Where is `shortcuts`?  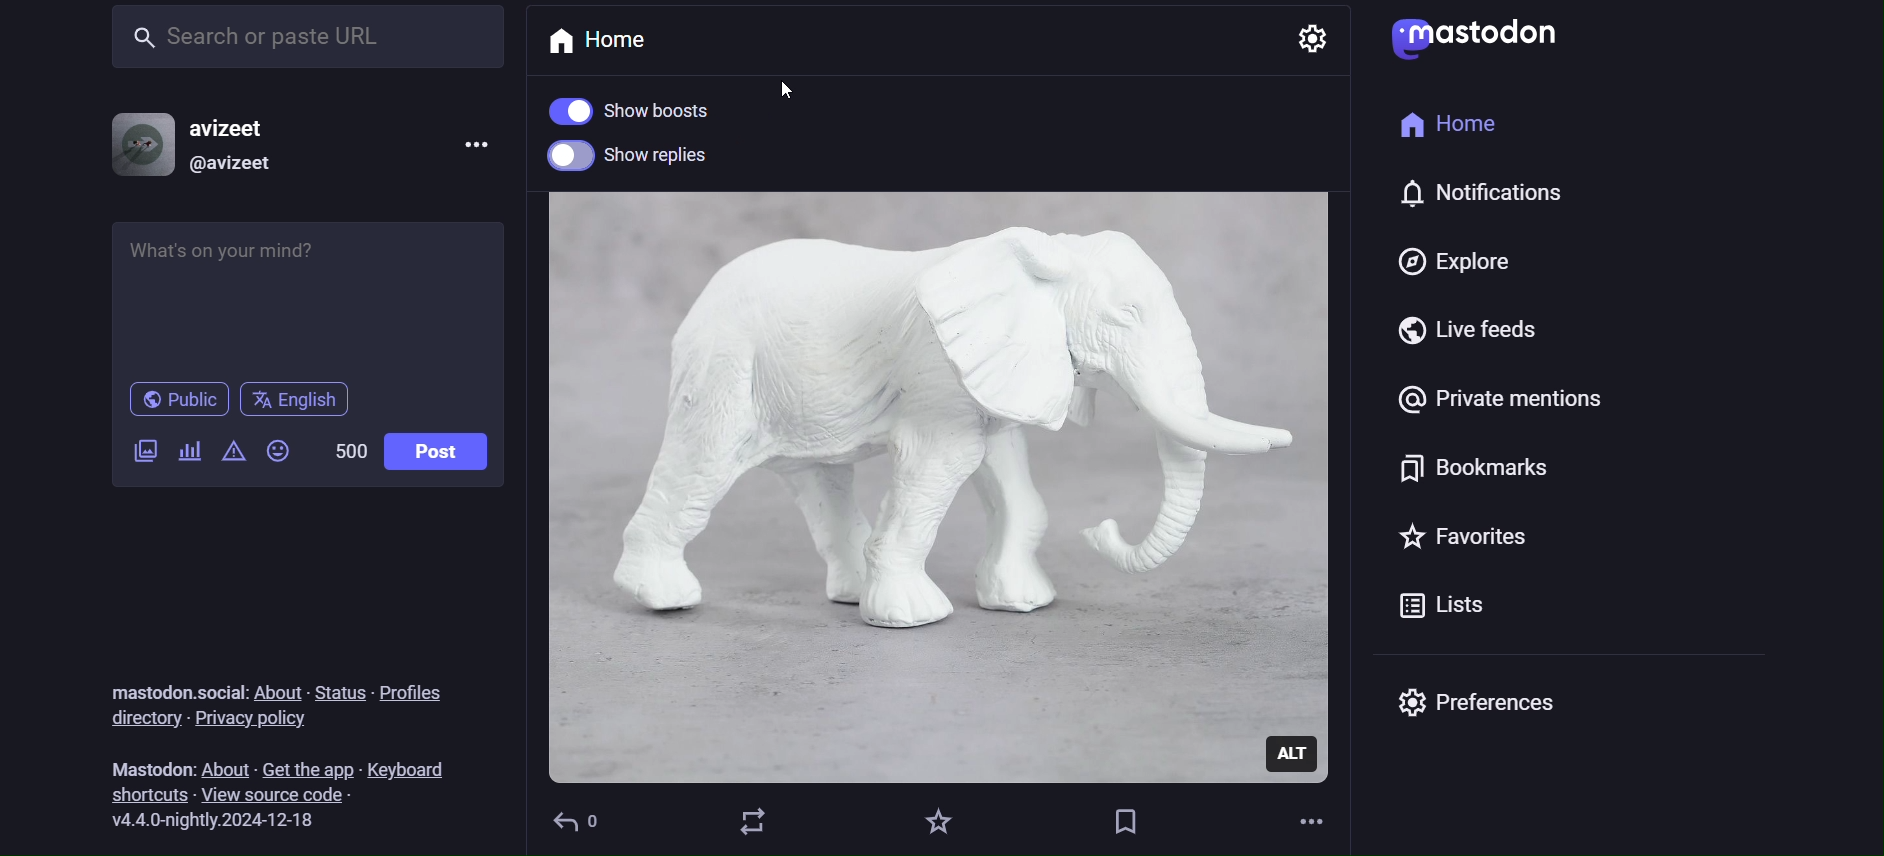
shortcuts is located at coordinates (139, 794).